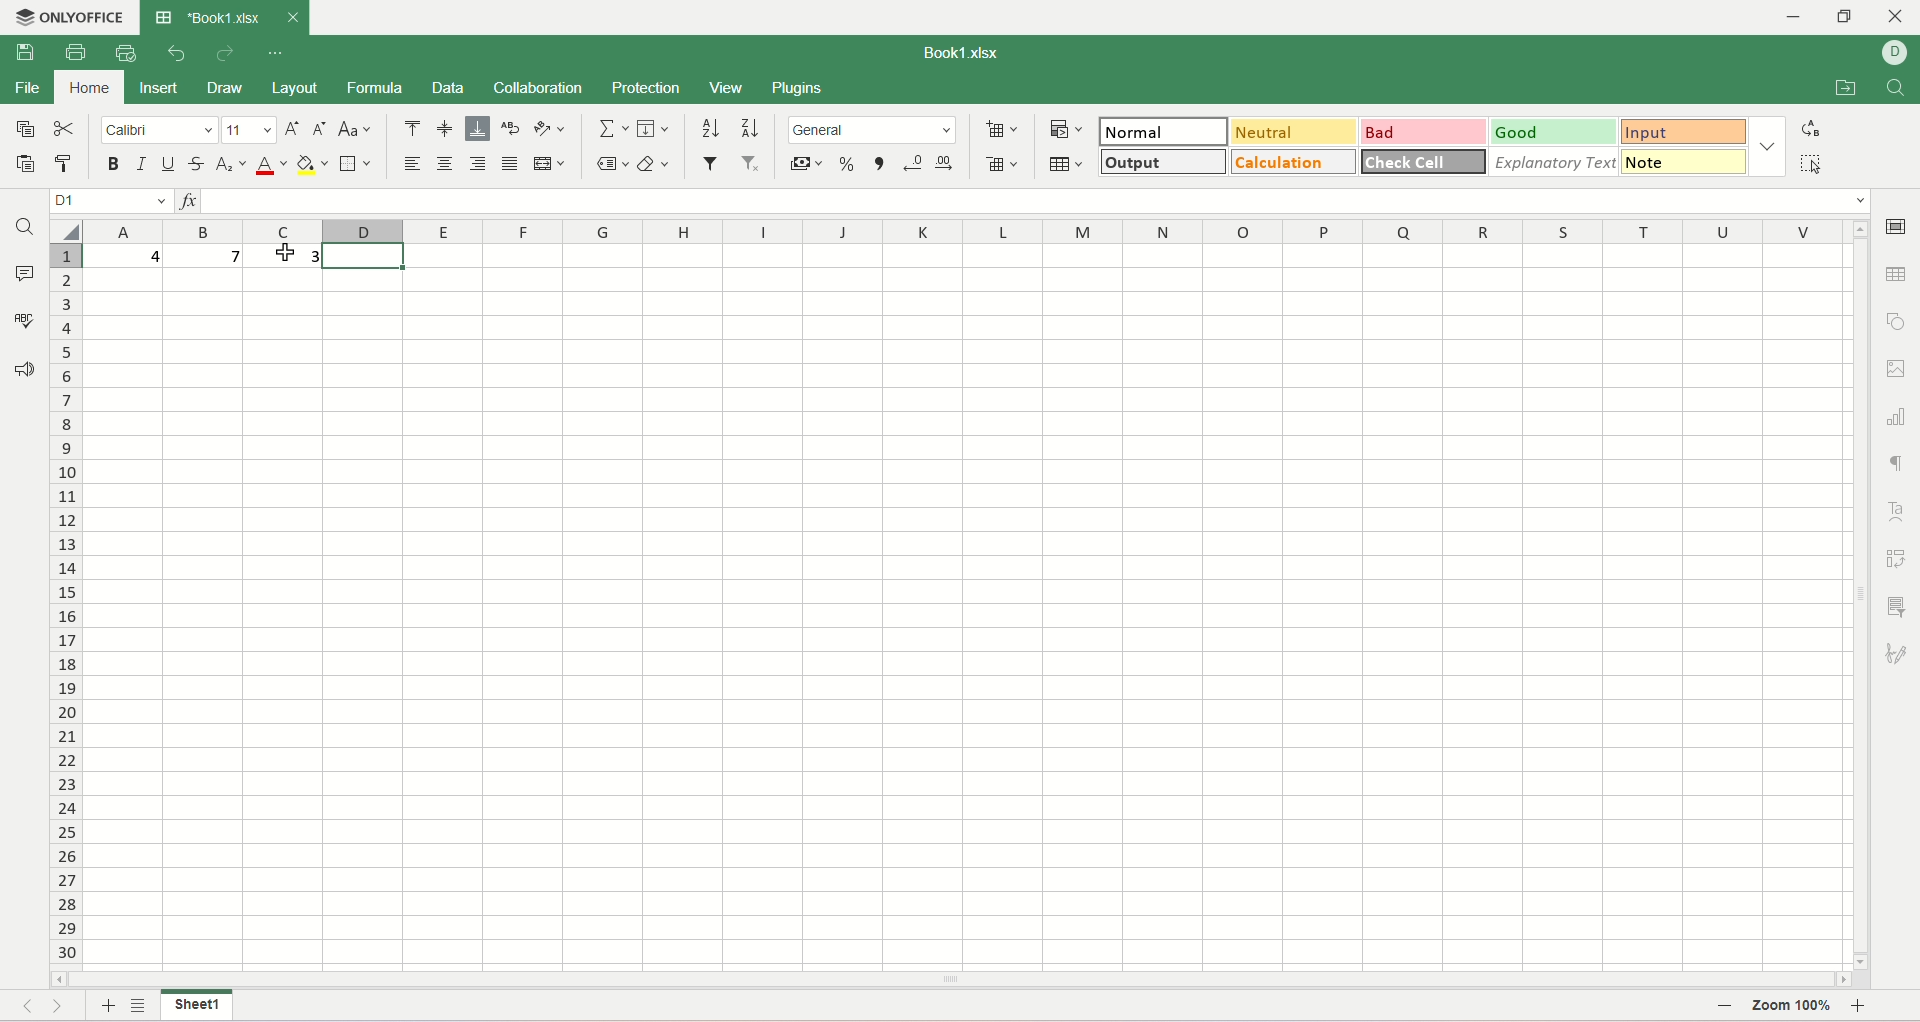 The image size is (1920, 1022). What do you see at coordinates (1687, 161) in the screenshot?
I see `note` at bounding box center [1687, 161].